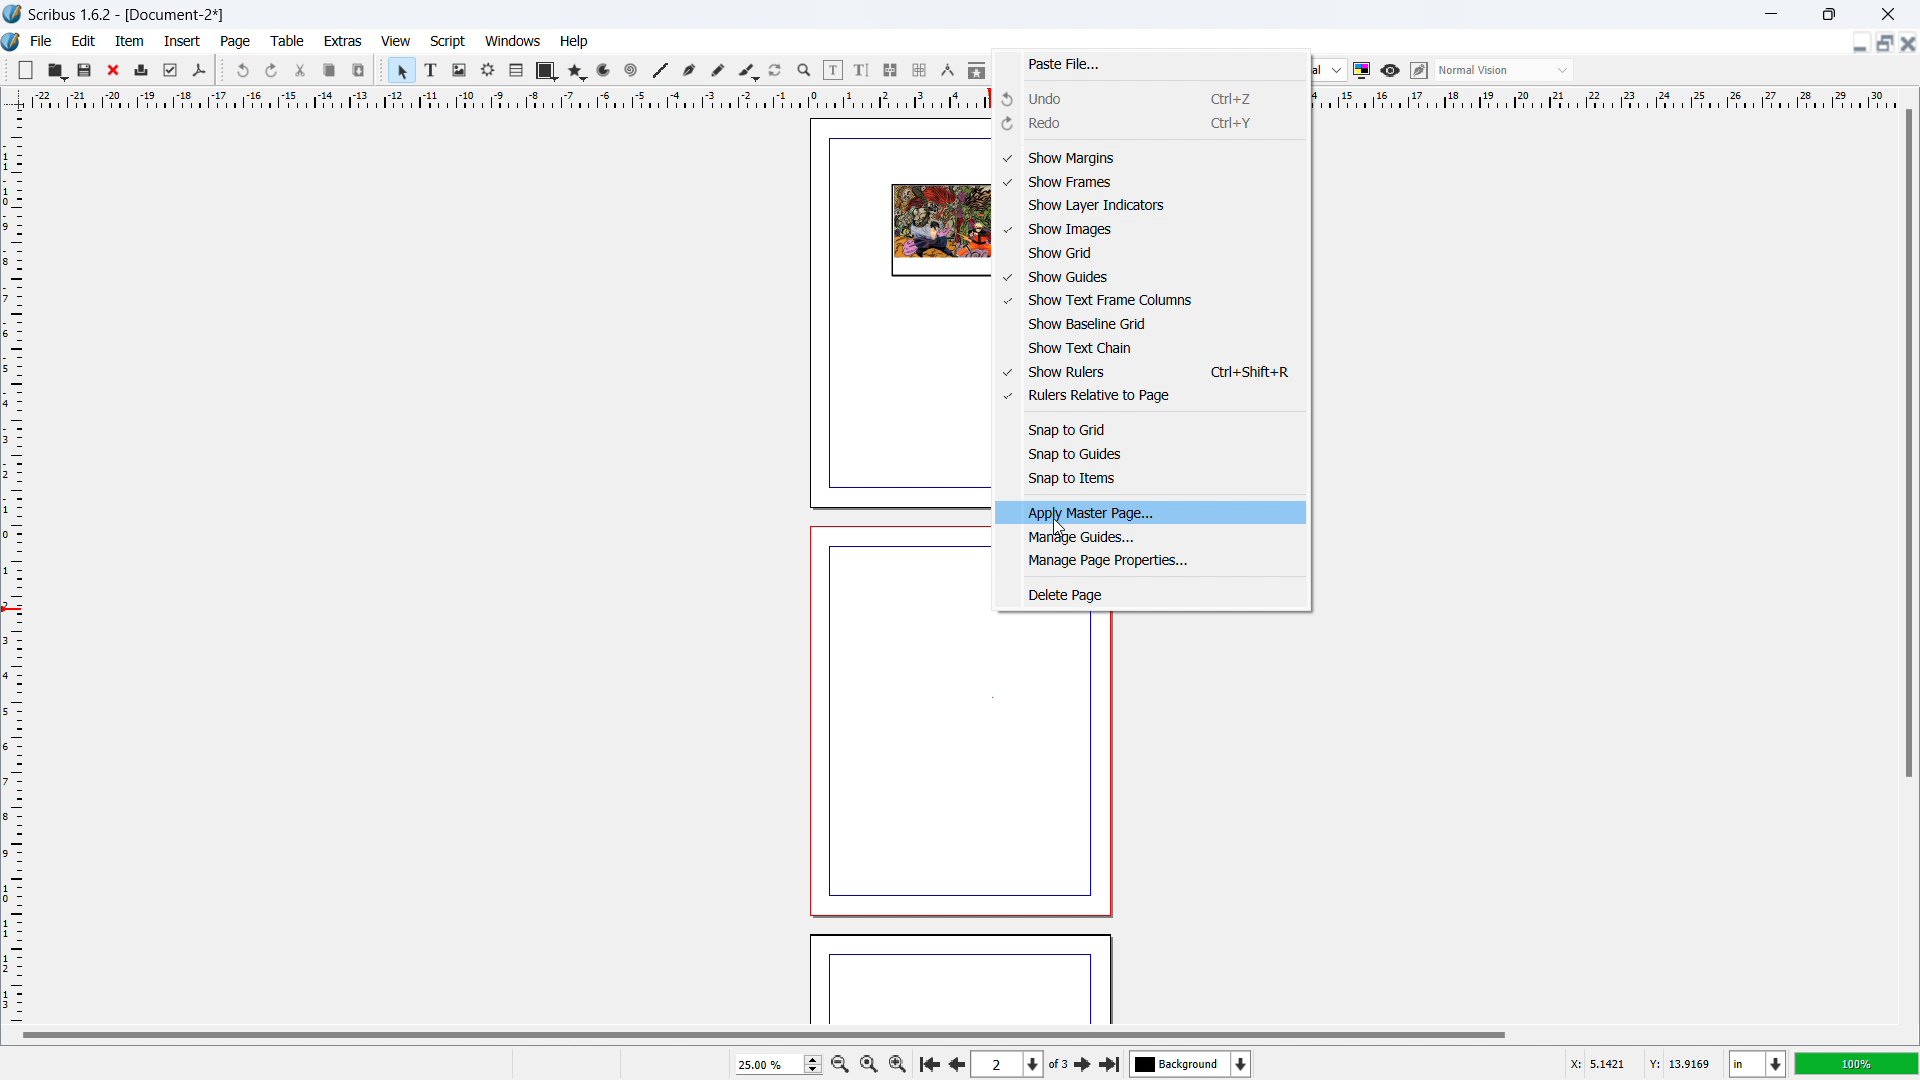 Image resolution: width=1920 pixels, height=1080 pixels. I want to click on select item, so click(402, 71).